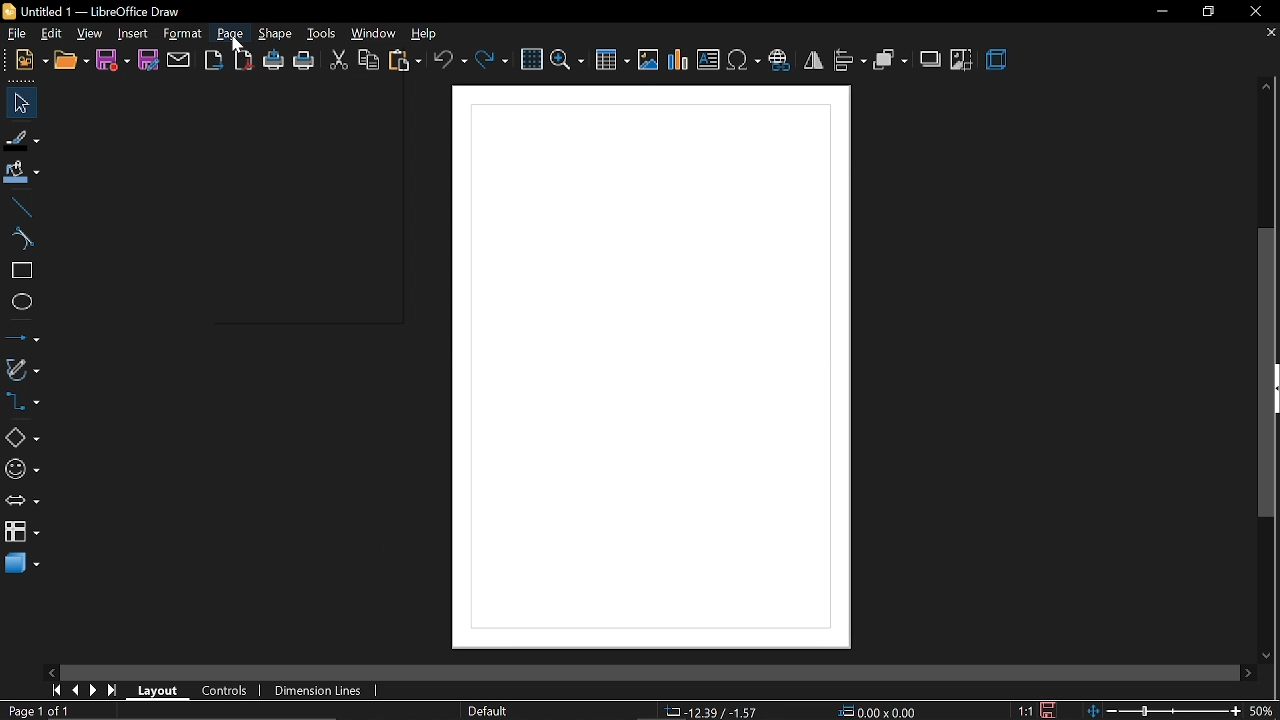 Image resolution: width=1280 pixels, height=720 pixels. I want to click on go to first page, so click(55, 690).